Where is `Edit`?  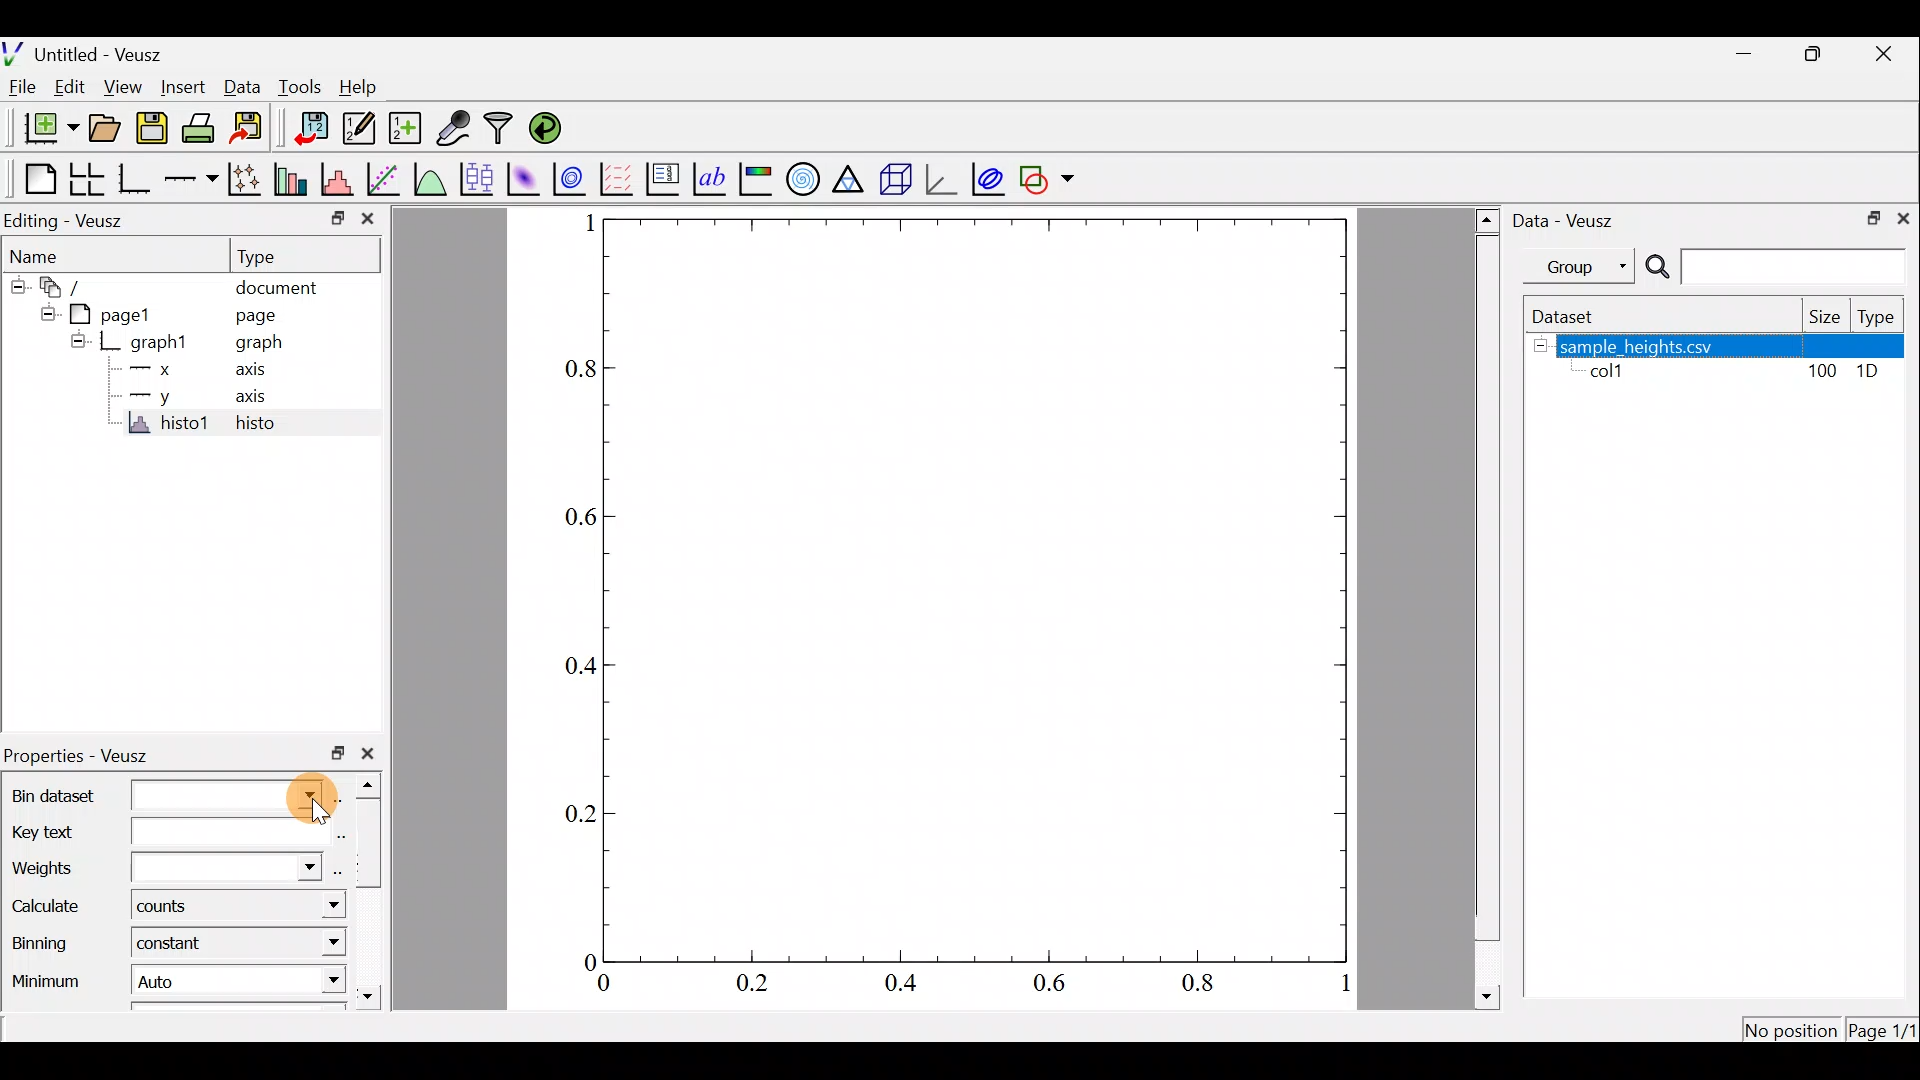
Edit is located at coordinates (68, 89).